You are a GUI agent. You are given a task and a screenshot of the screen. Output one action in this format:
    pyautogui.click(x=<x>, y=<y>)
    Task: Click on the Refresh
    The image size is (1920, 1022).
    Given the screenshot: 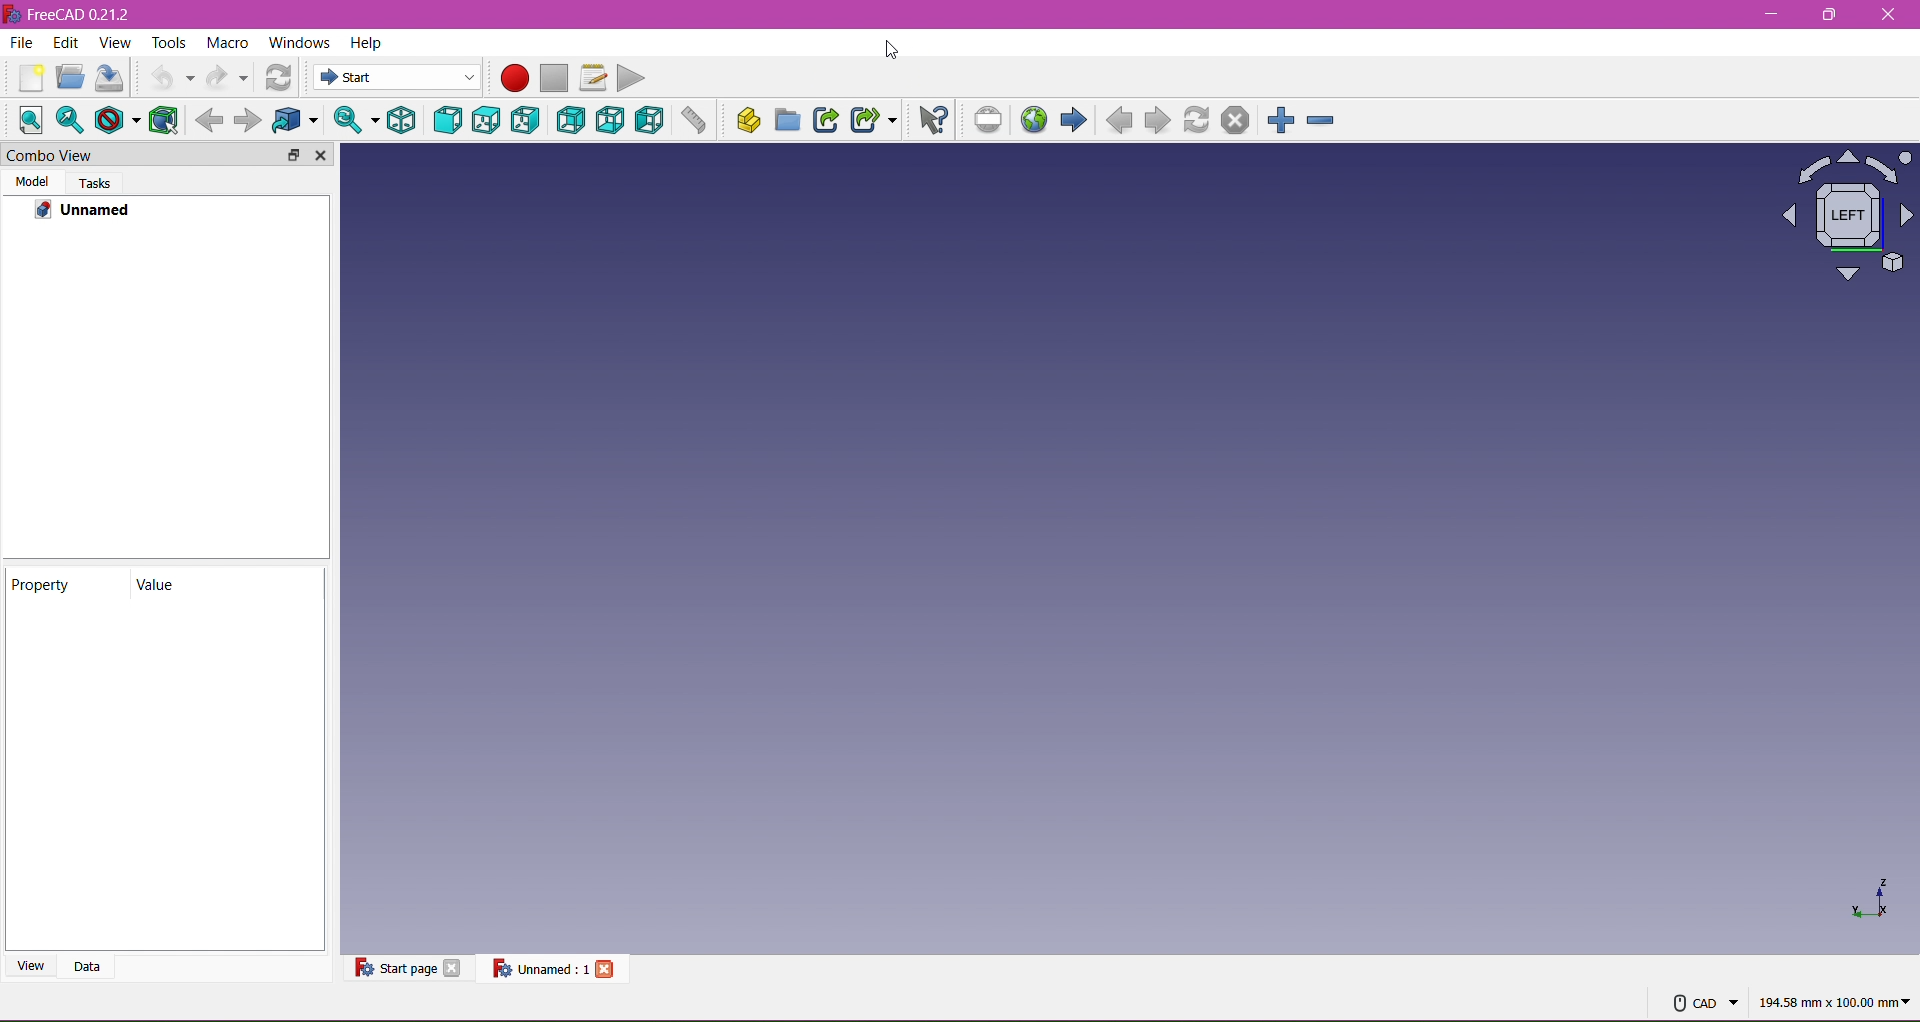 What is the action you would take?
    pyautogui.click(x=1197, y=119)
    